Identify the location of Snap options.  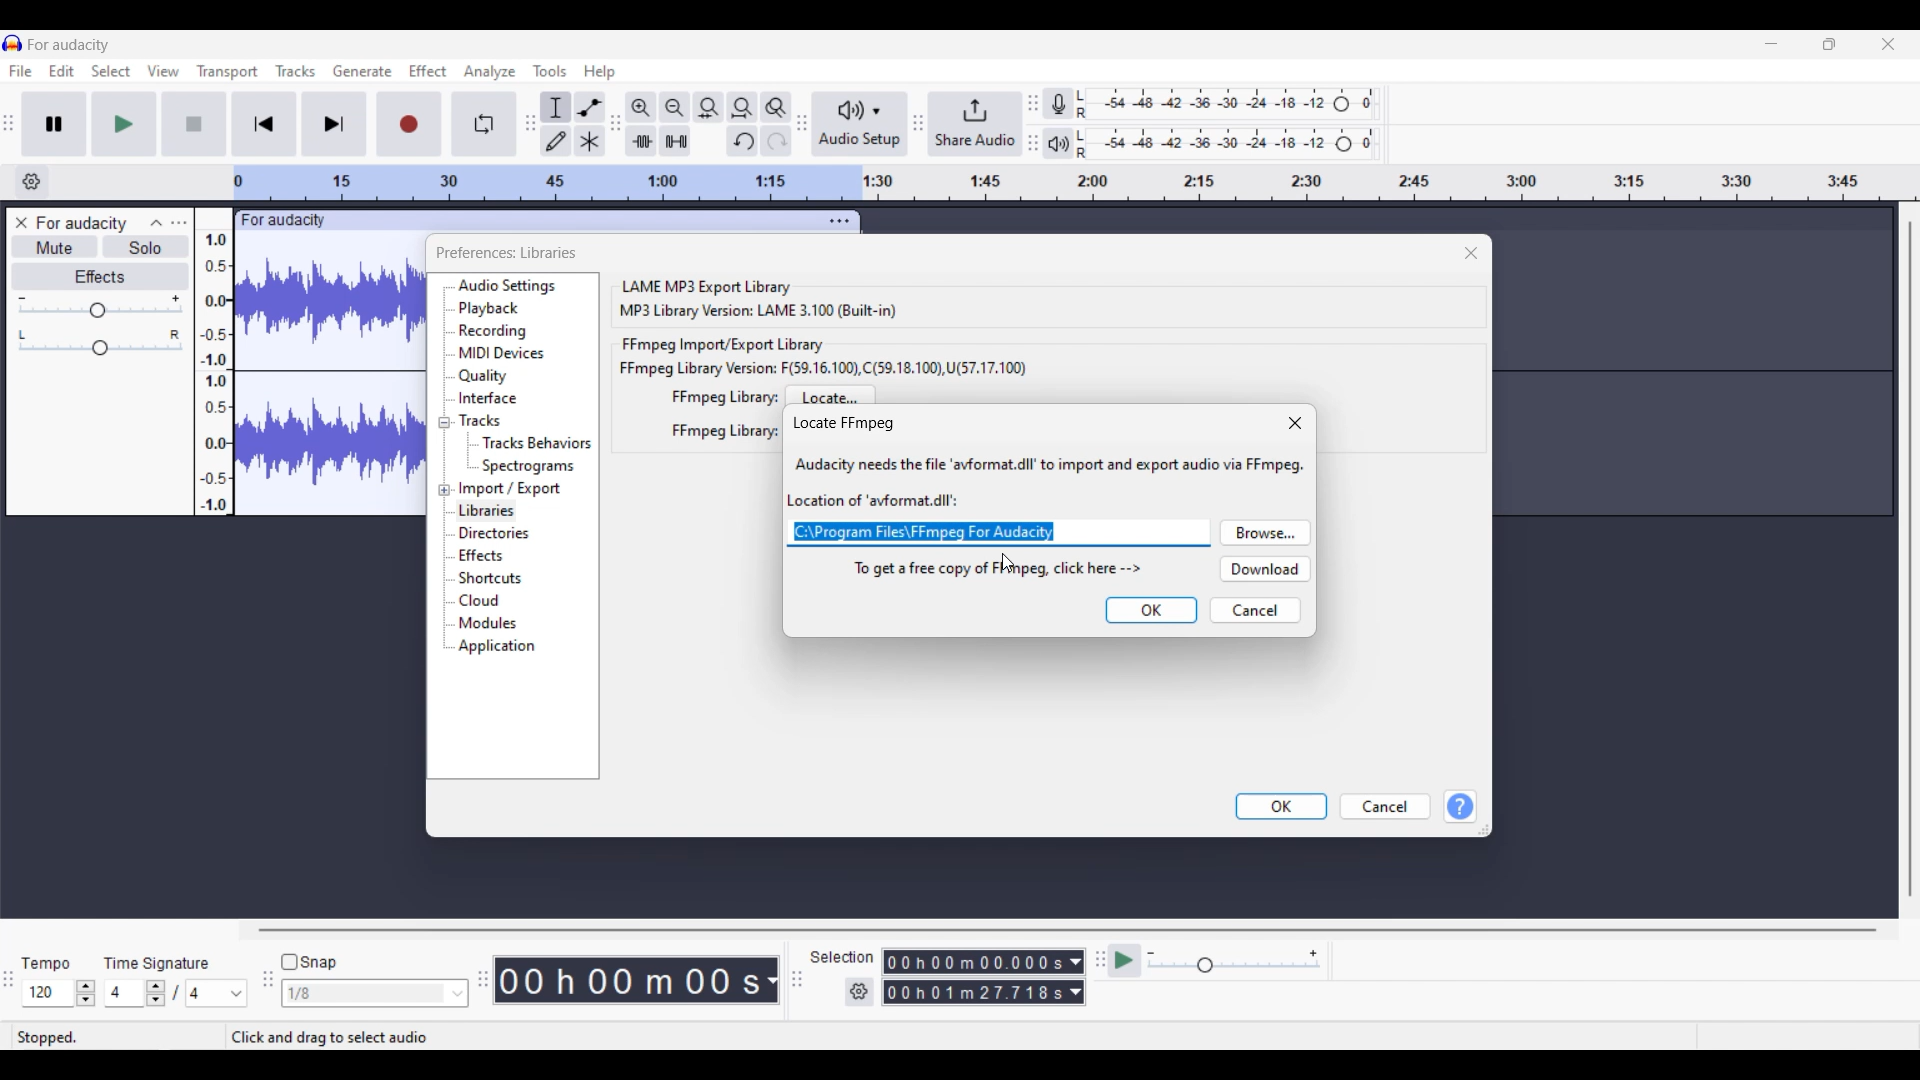
(374, 994).